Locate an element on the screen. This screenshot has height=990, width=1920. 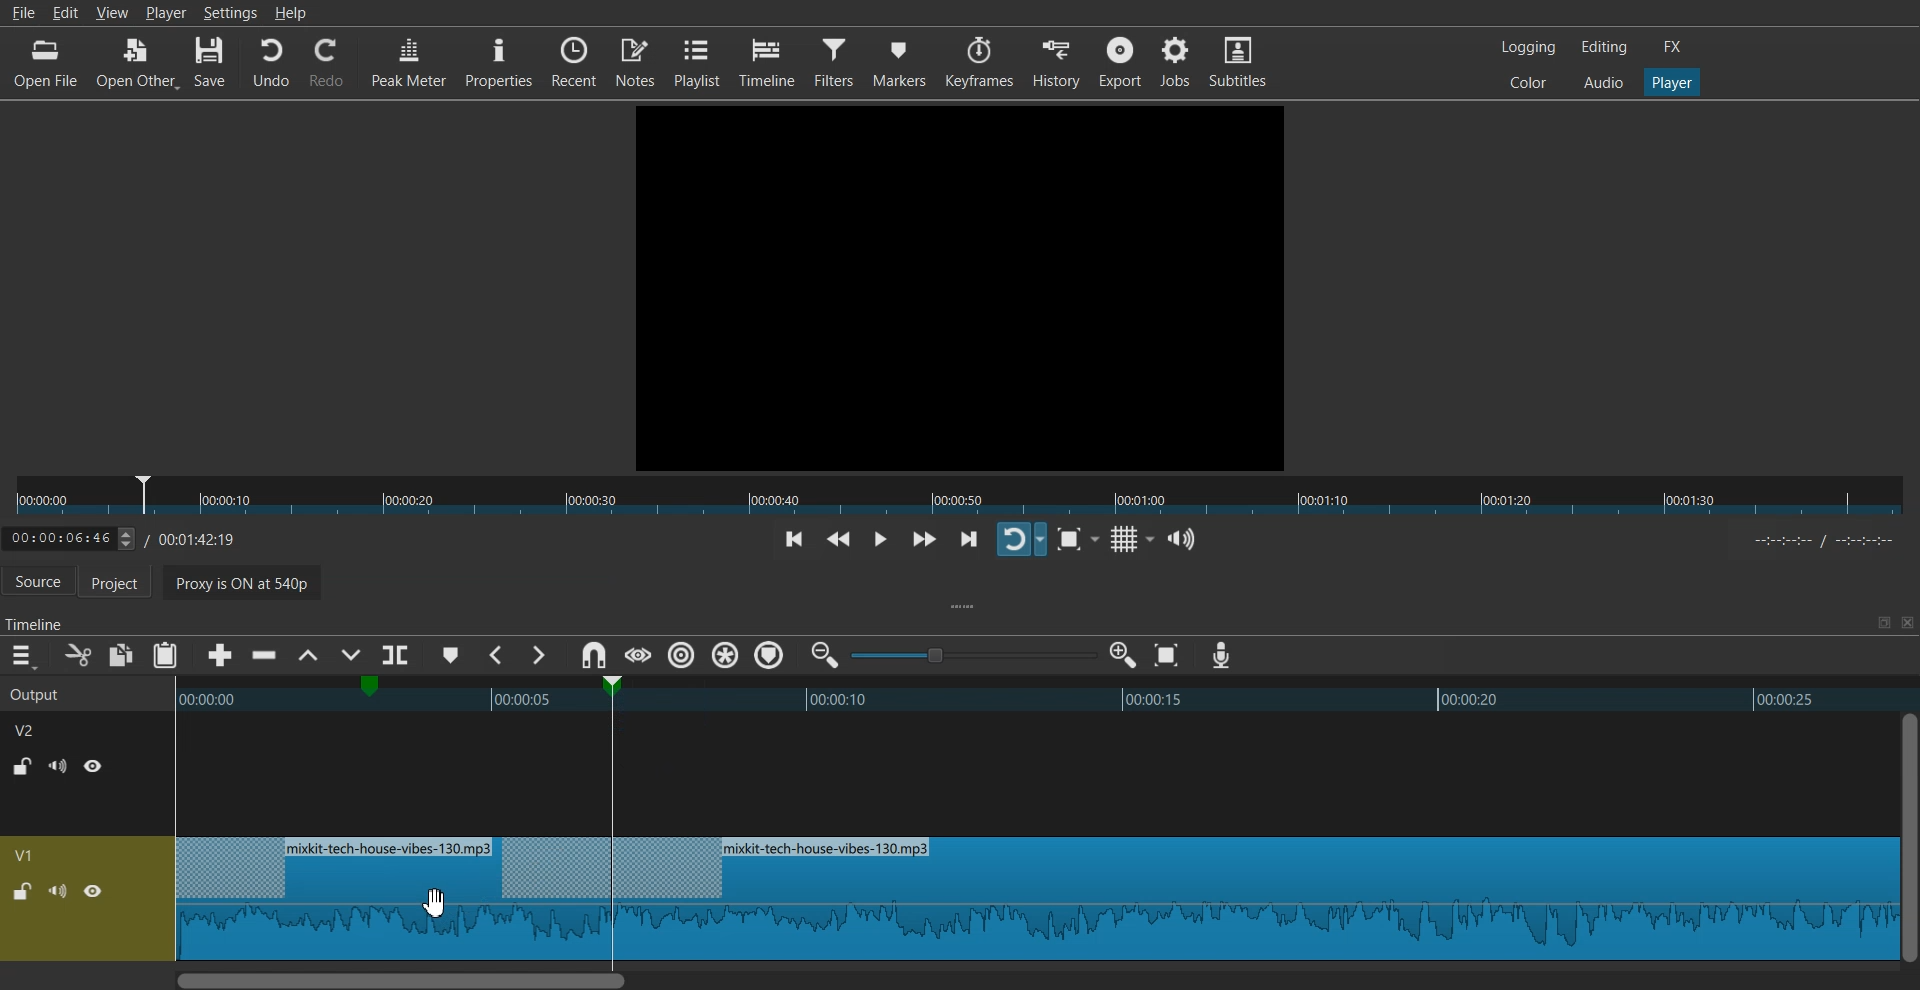
V1 is located at coordinates (27, 855).